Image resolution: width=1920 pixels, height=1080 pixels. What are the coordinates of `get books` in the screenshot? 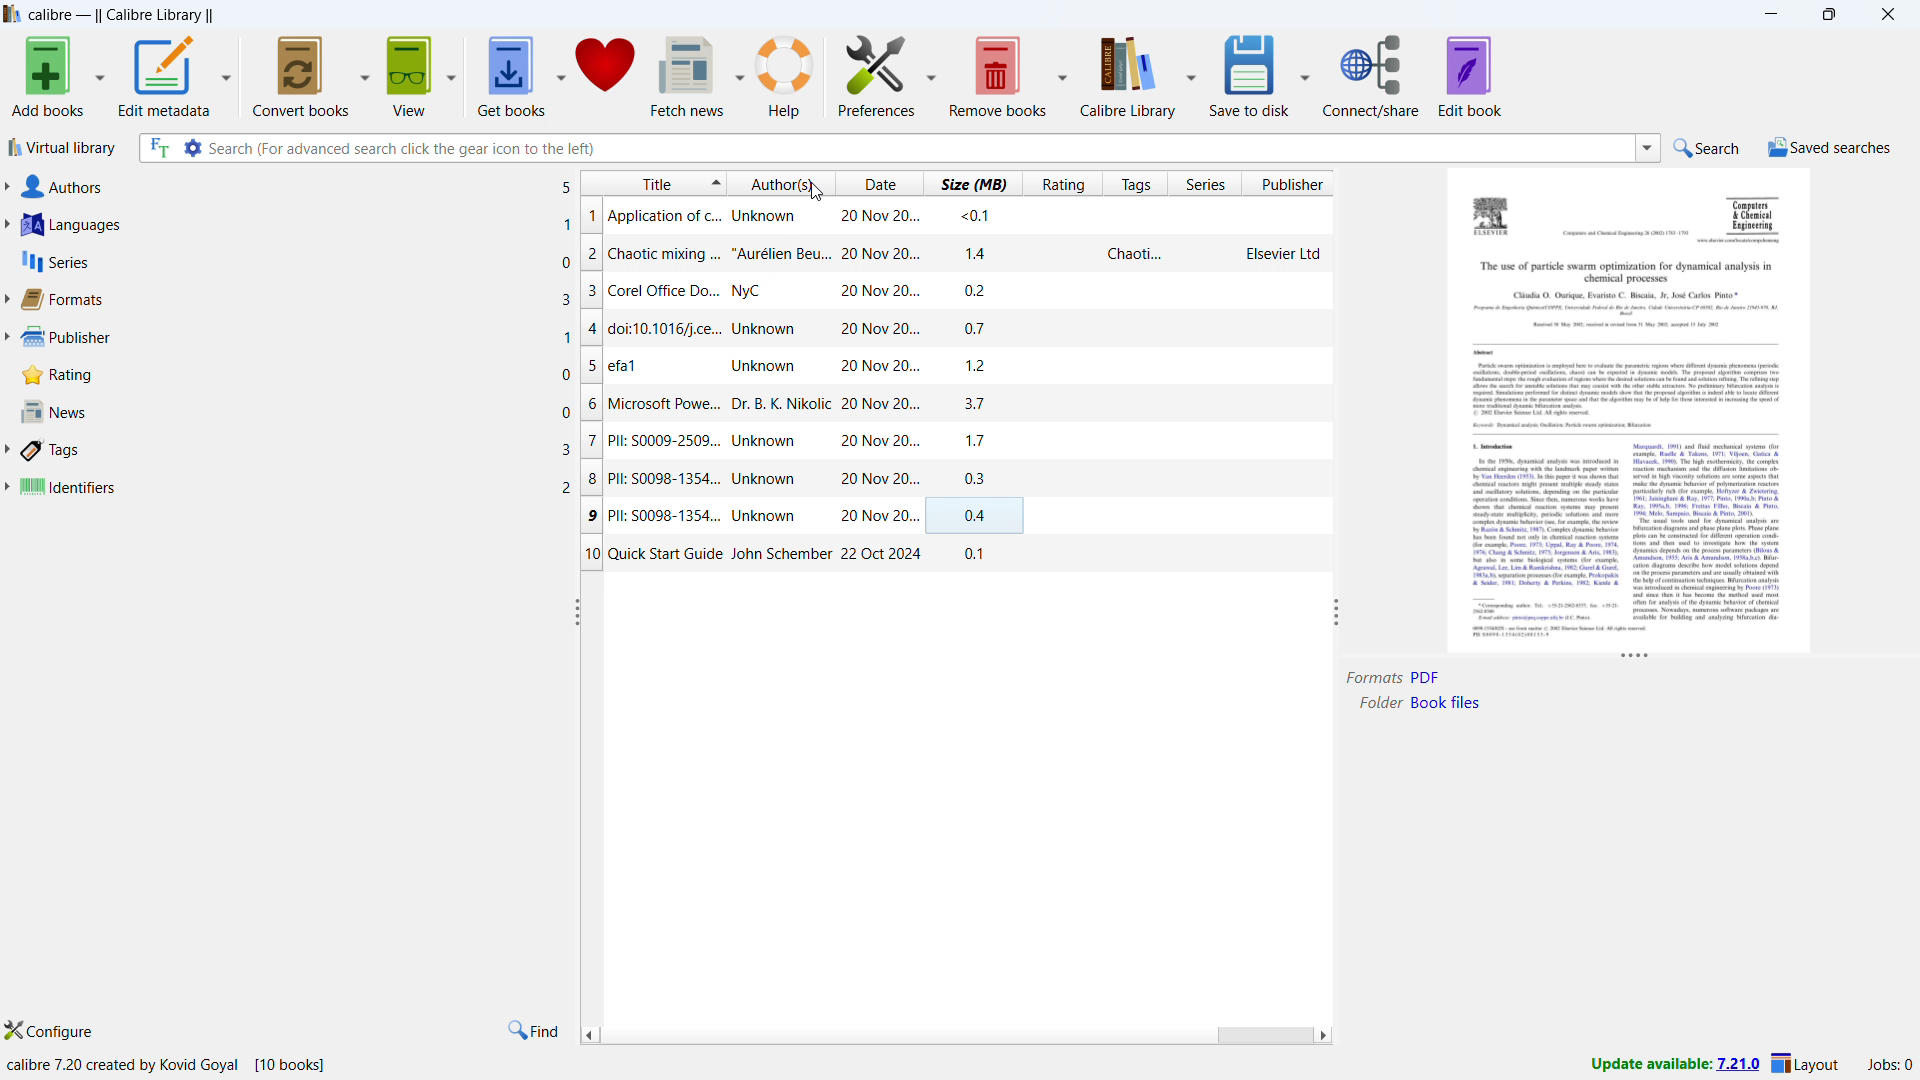 It's located at (511, 78).